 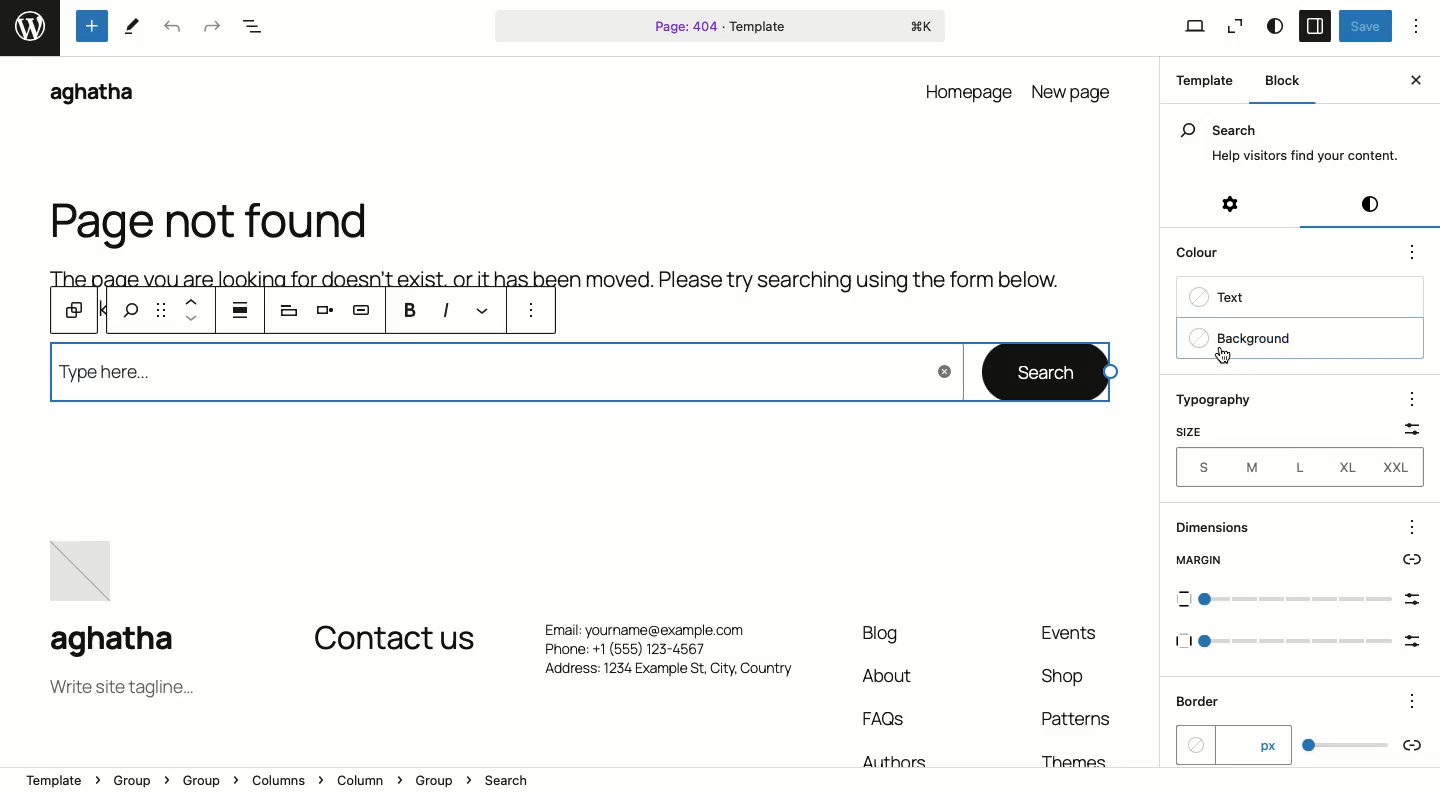 I want to click on options, so click(x=1413, y=399).